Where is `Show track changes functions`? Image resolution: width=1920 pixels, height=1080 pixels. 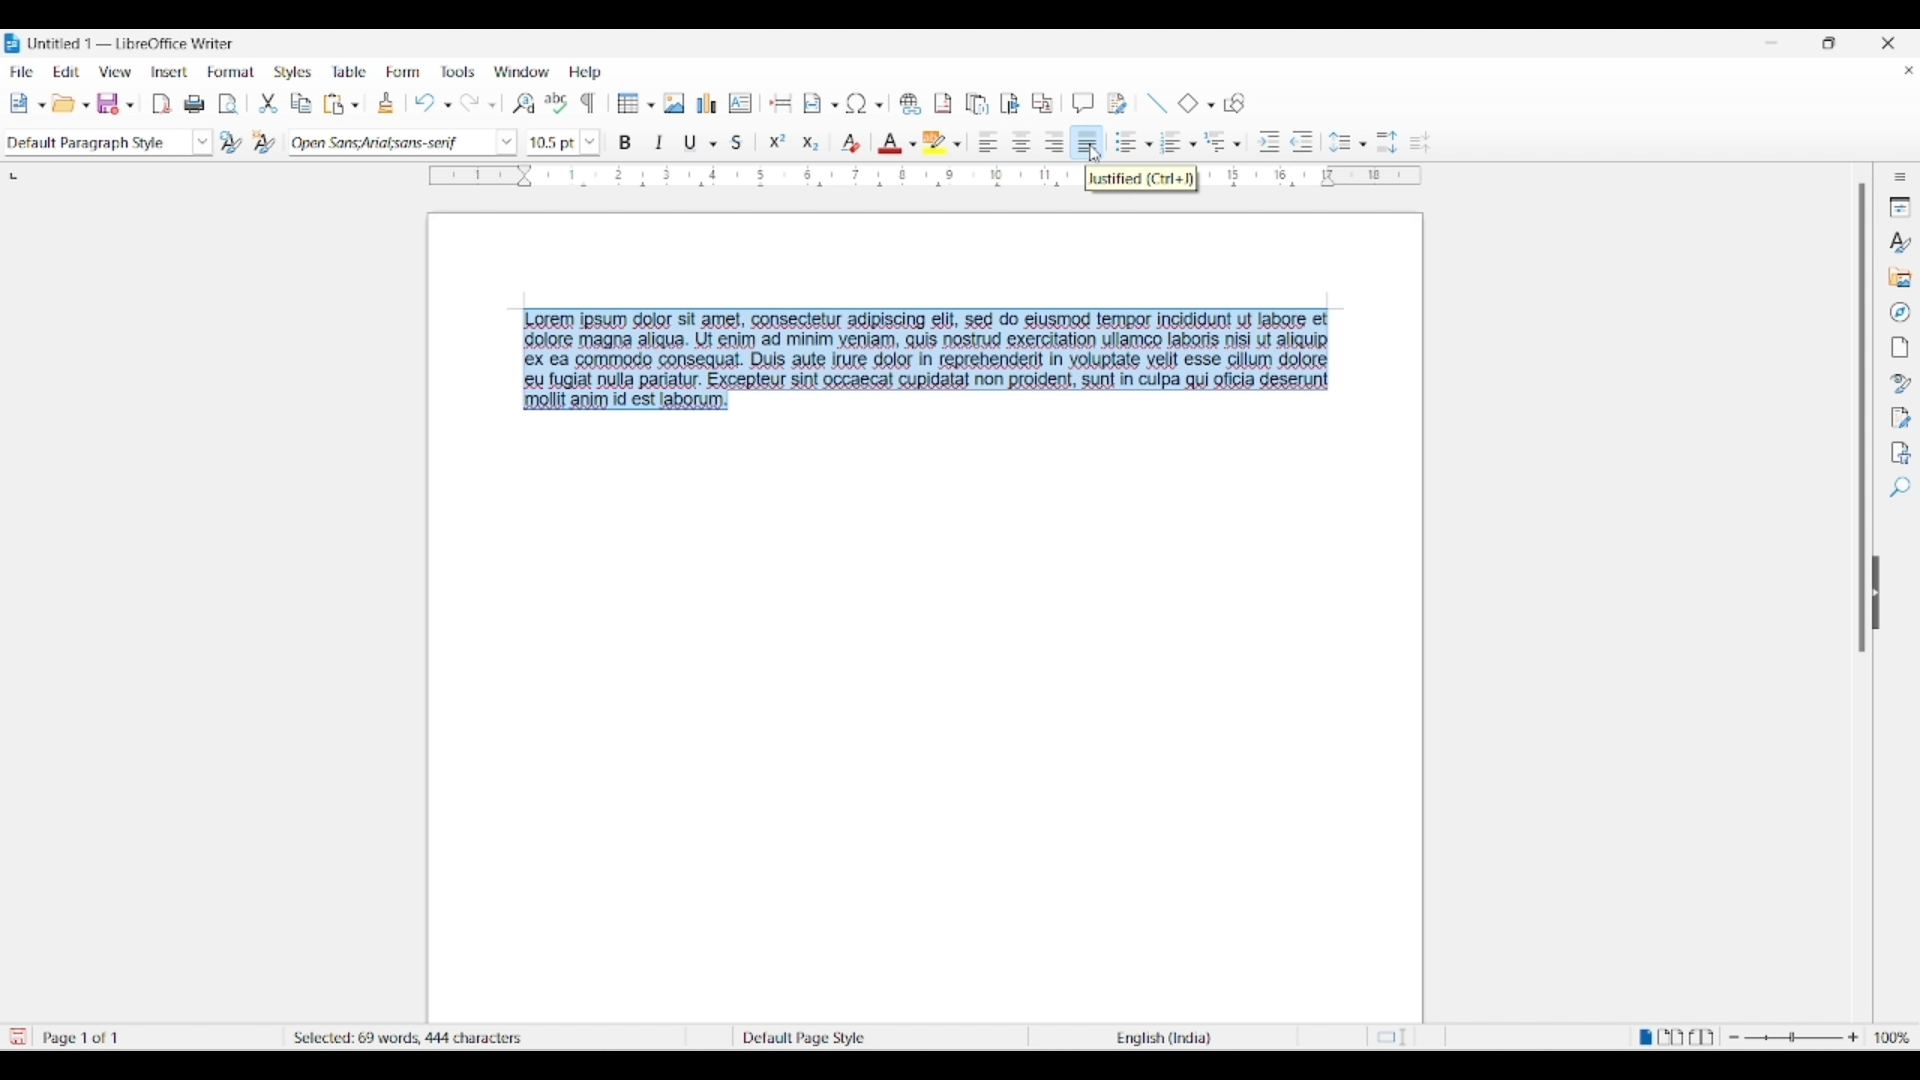
Show track changes functions is located at coordinates (1118, 104).